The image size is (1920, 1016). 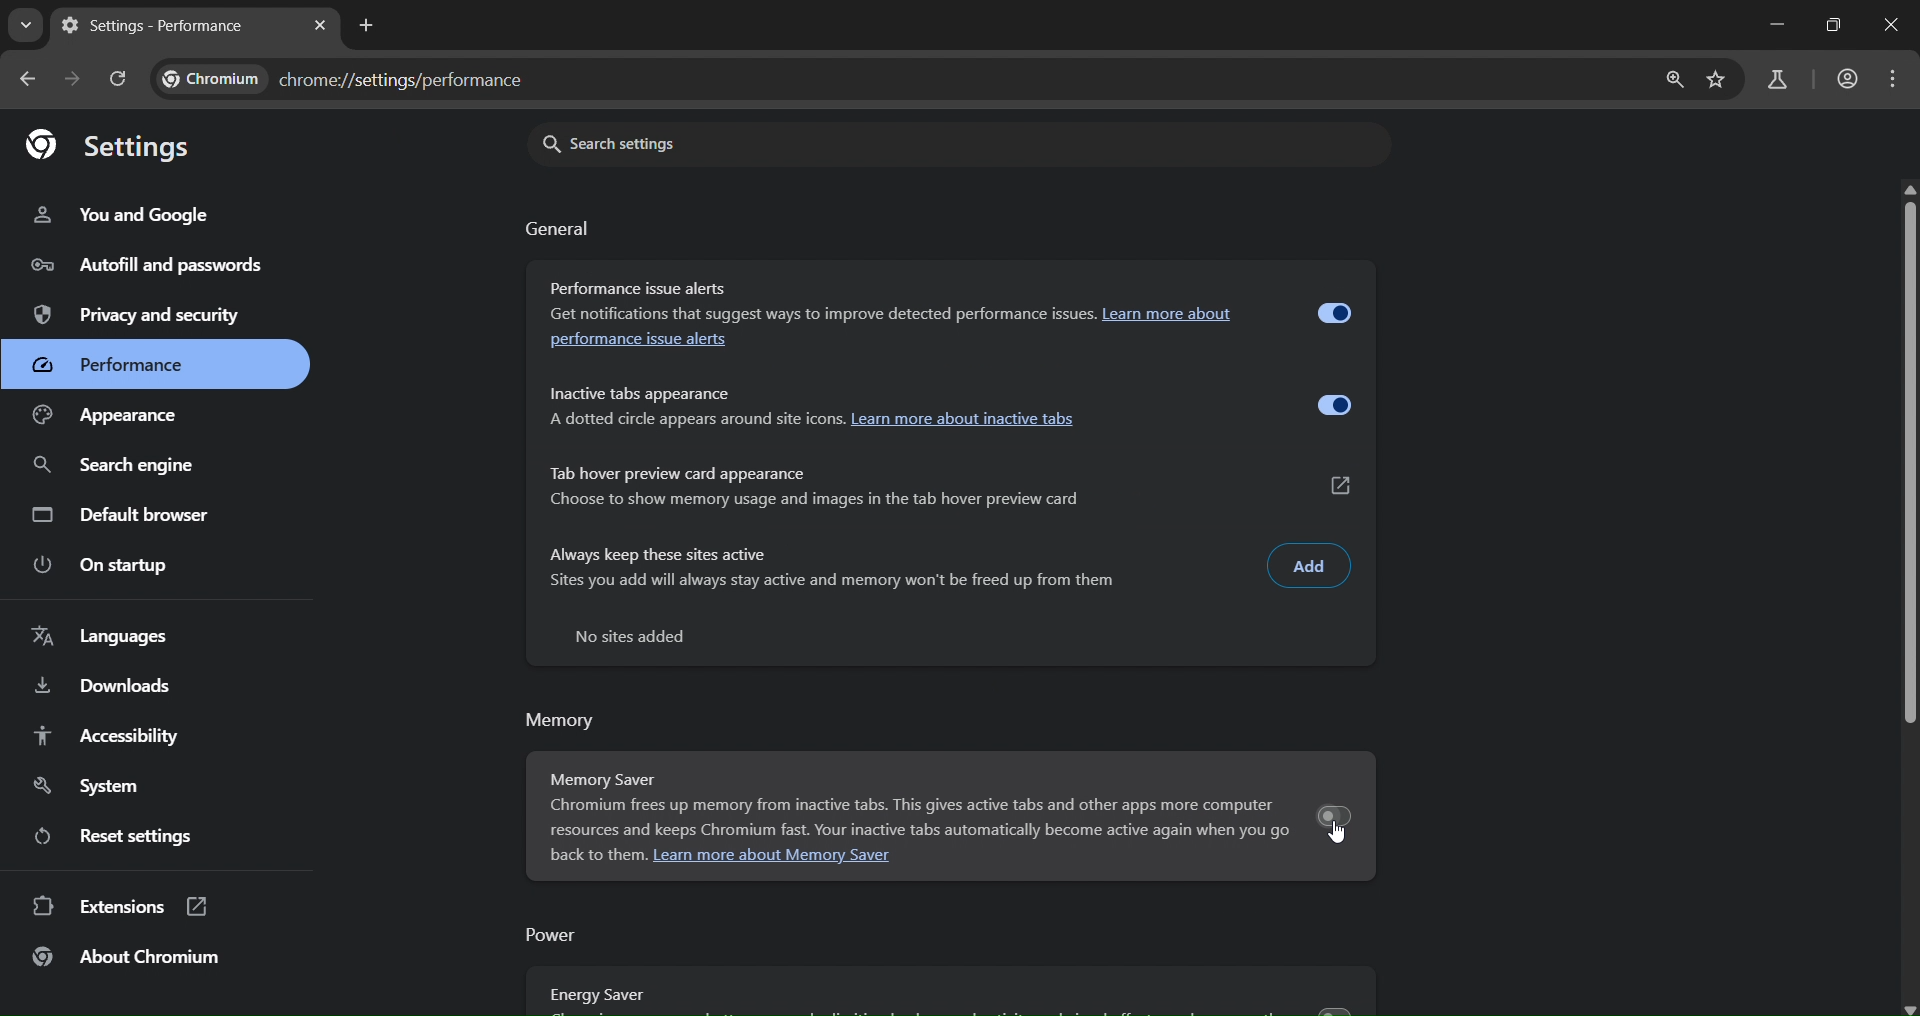 I want to click on back to them., so click(x=591, y=856).